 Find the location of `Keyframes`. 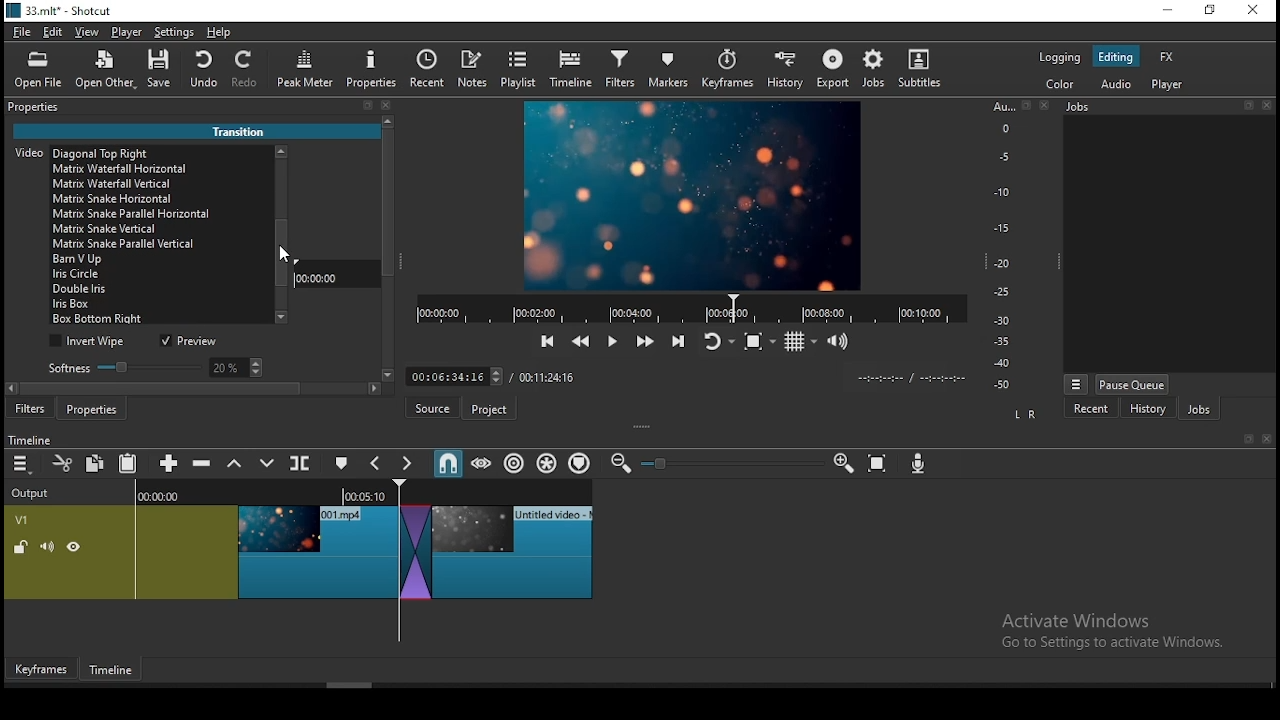

Keyframes is located at coordinates (39, 670).